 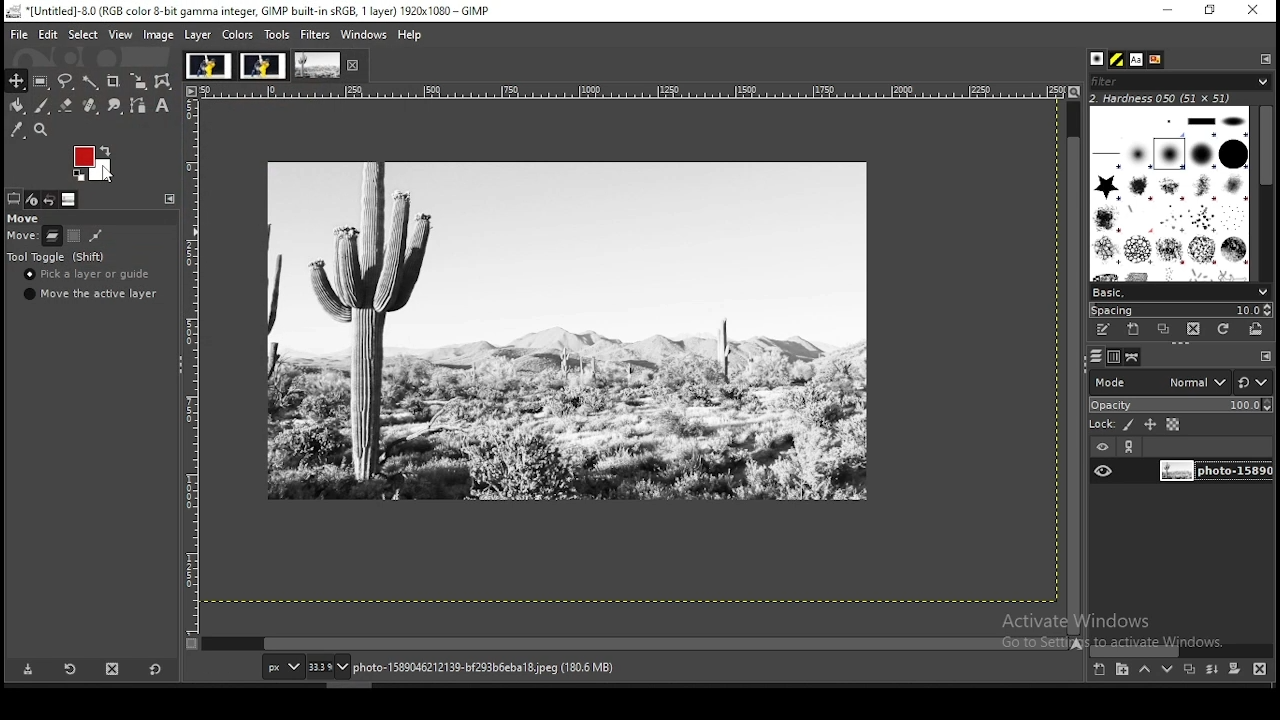 What do you see at coordinates (1181, 650) in the screenshot?
I see `scroll bar` at bounding box center [1181, 650].